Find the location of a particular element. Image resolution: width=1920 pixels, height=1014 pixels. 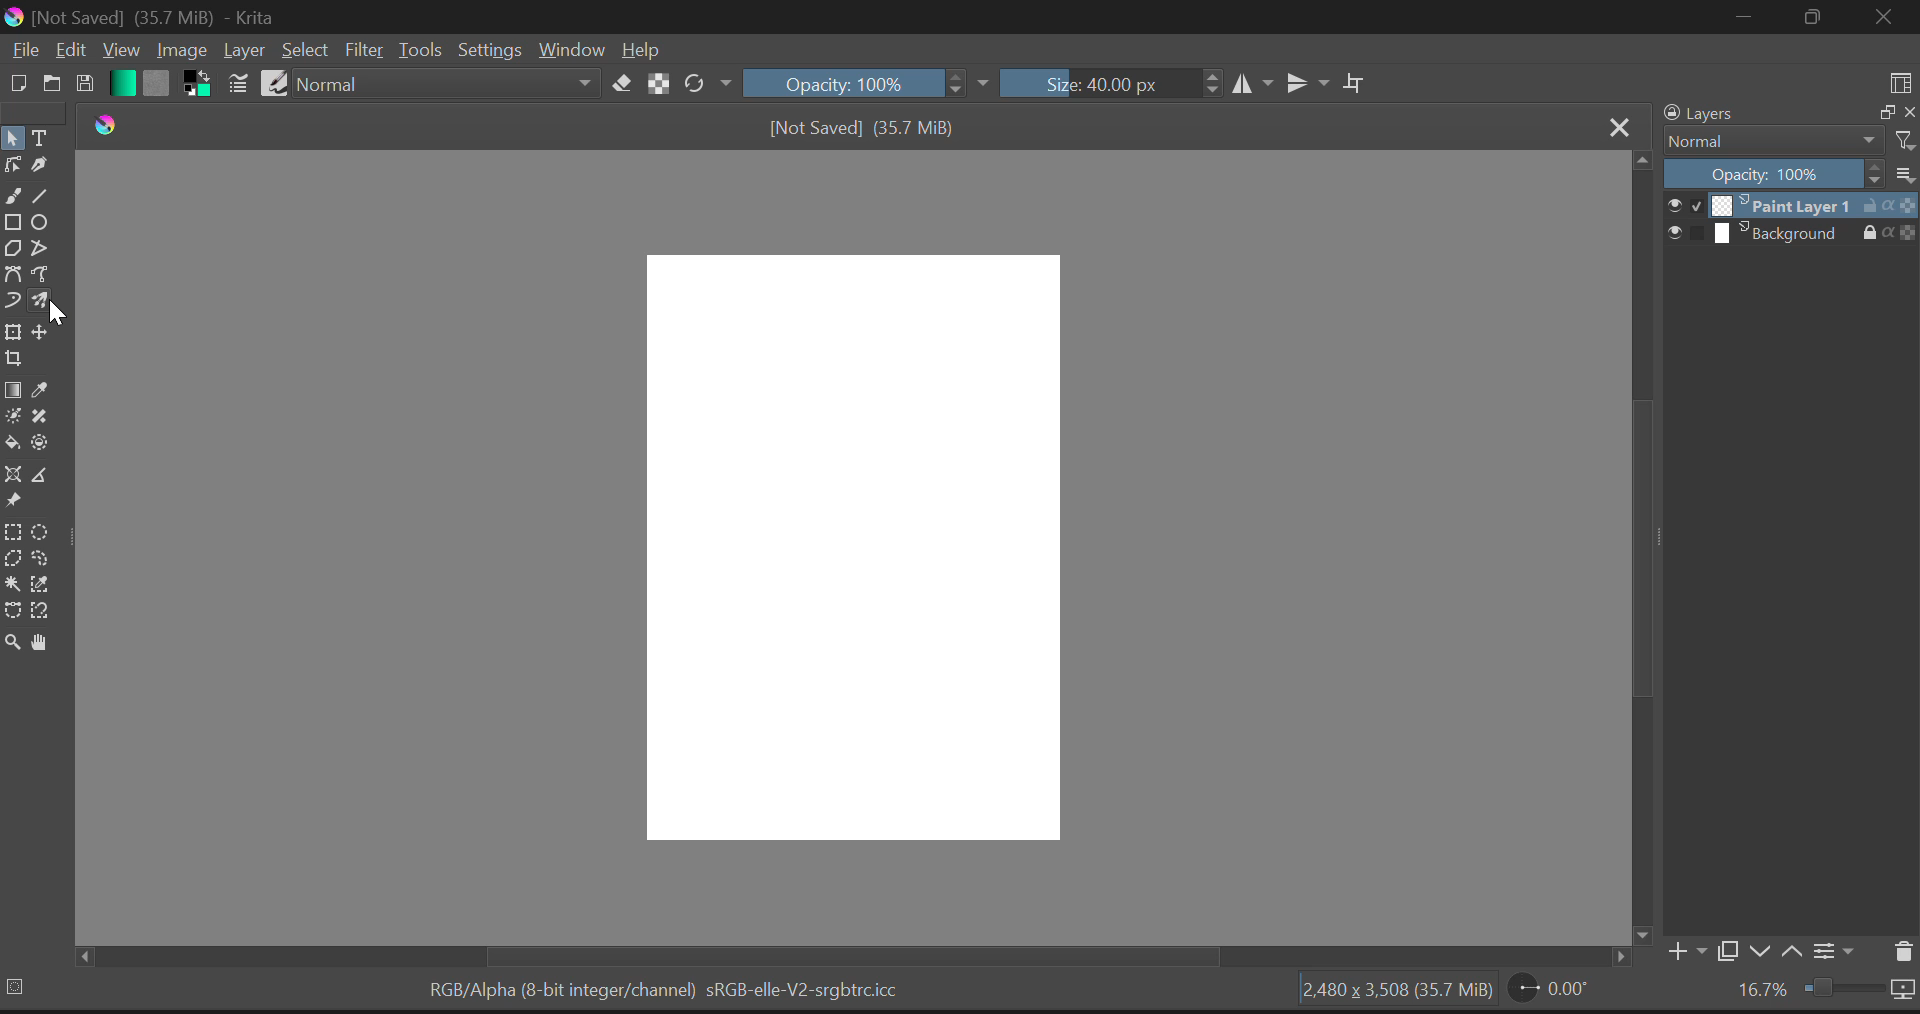

Krita Logo is located at coordinates (104, 124).